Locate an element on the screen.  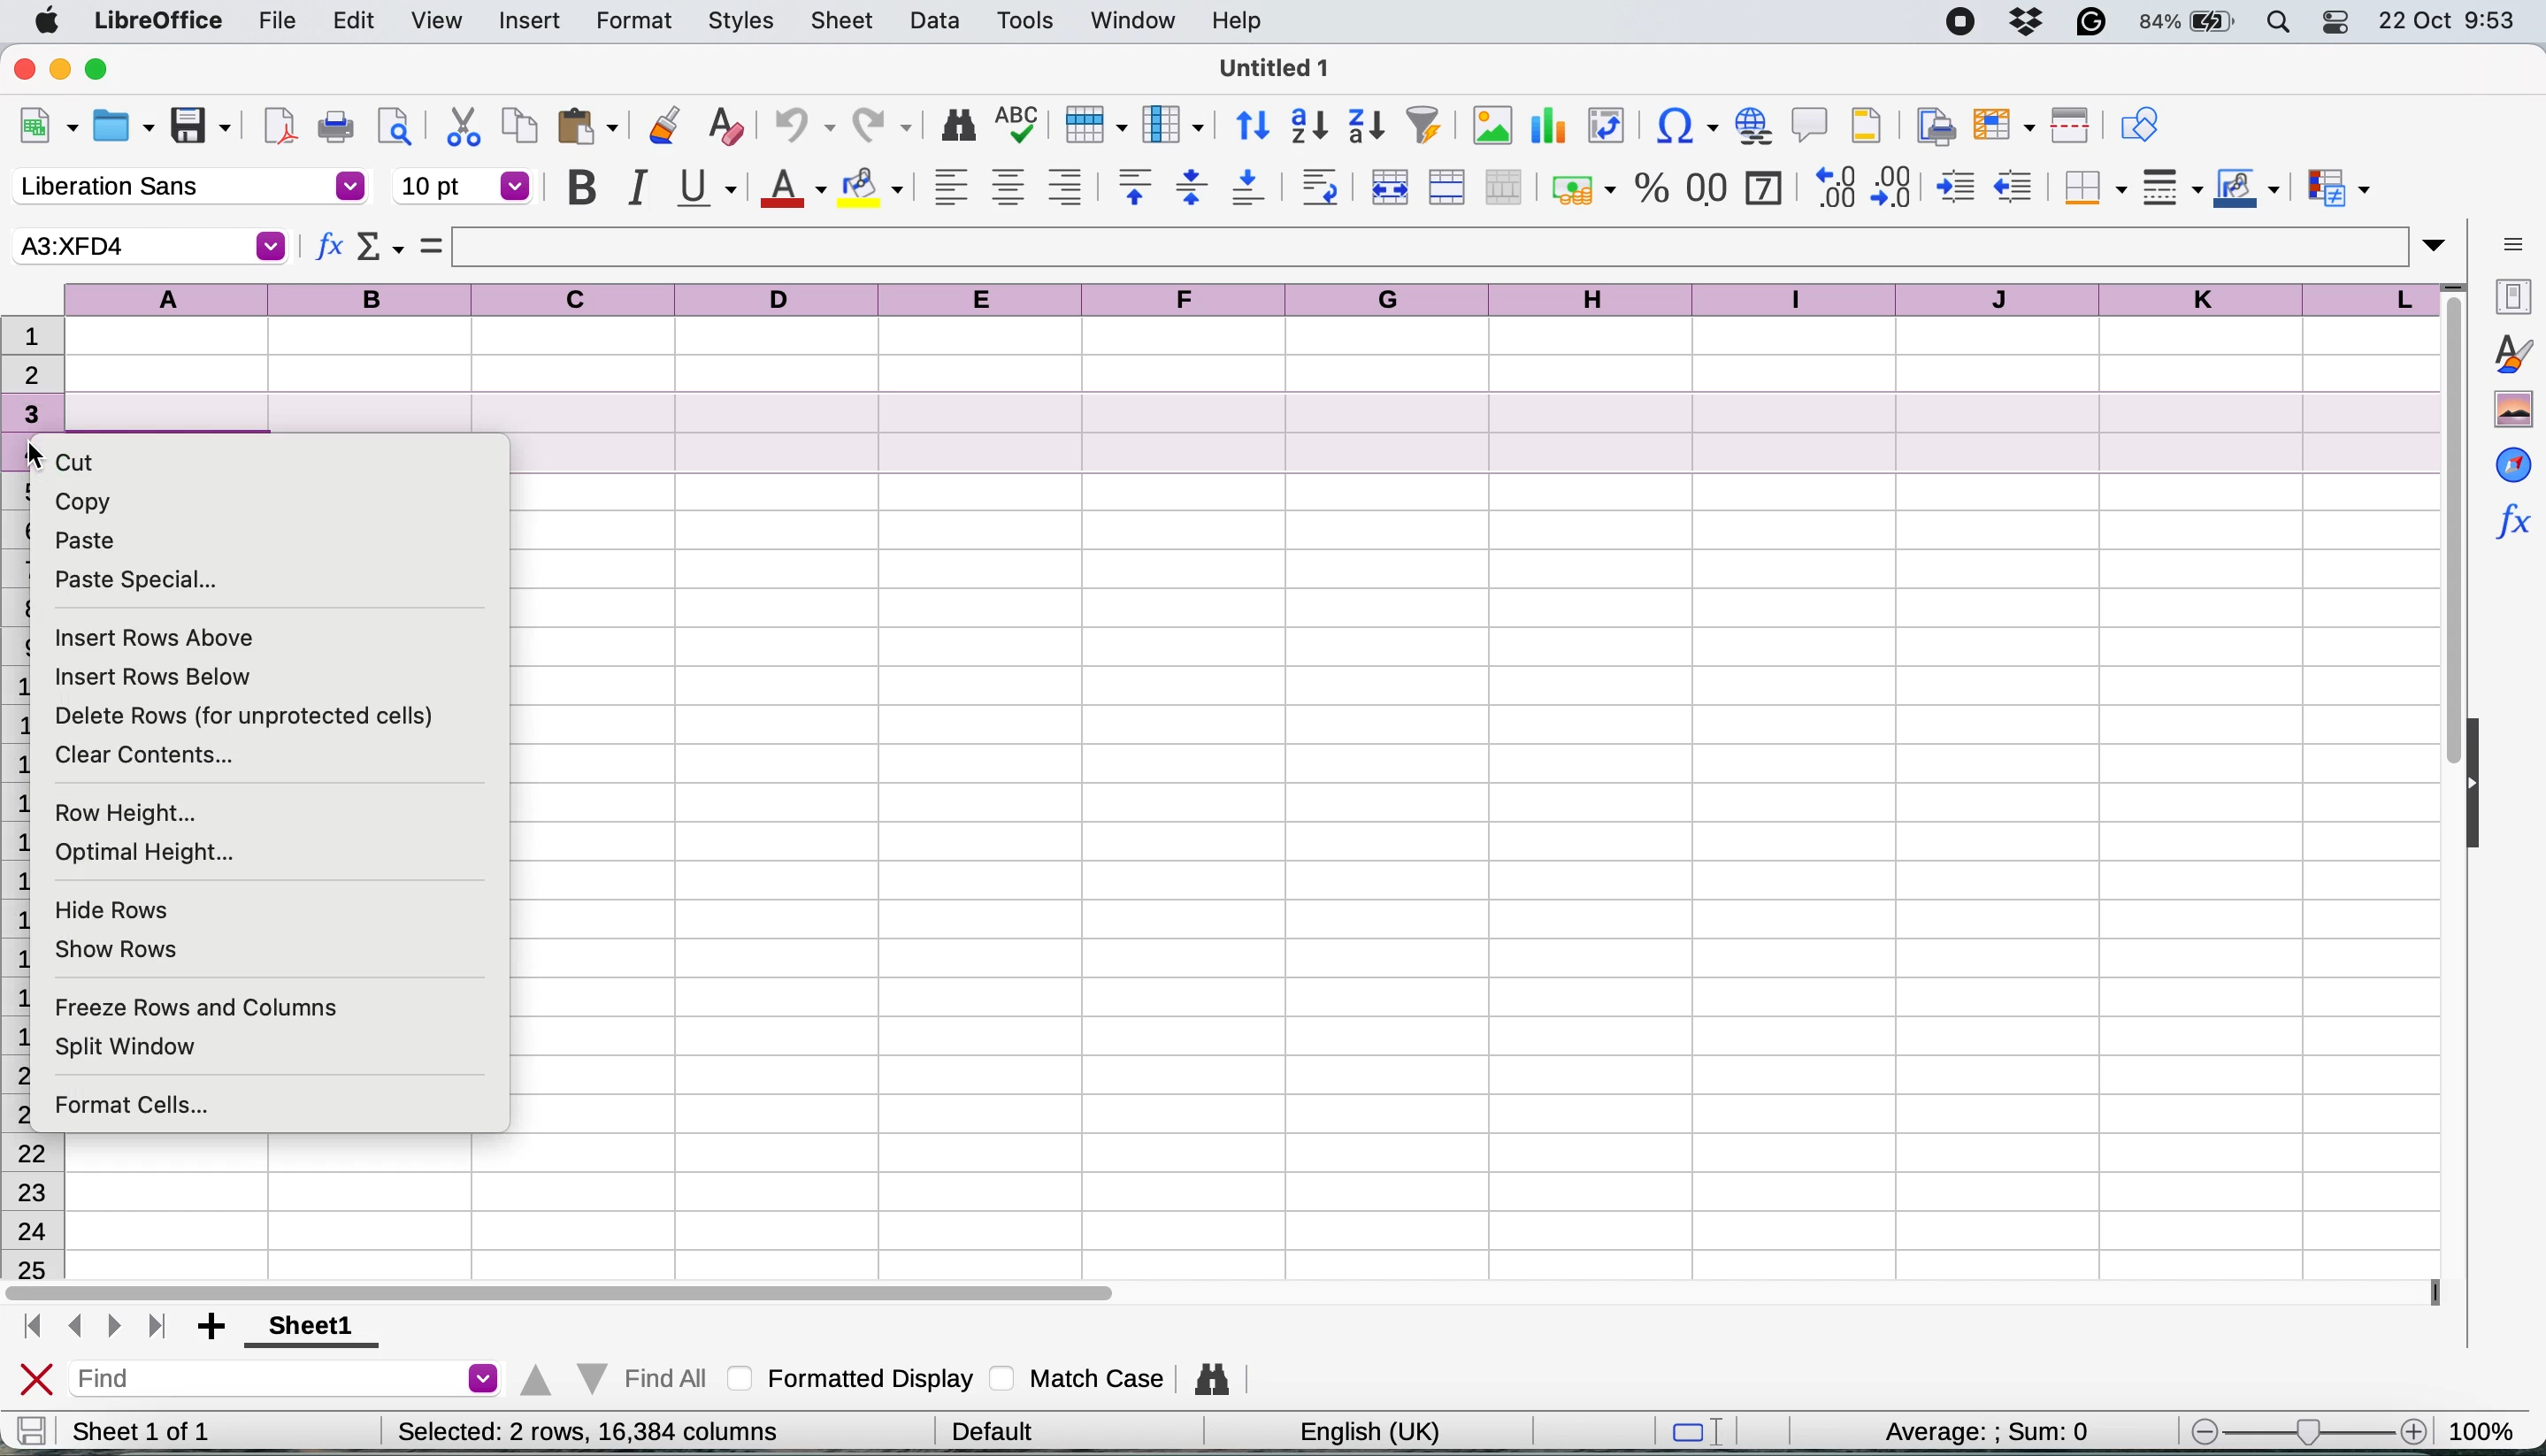
headers and footers is located at coordinates (1867, 125).